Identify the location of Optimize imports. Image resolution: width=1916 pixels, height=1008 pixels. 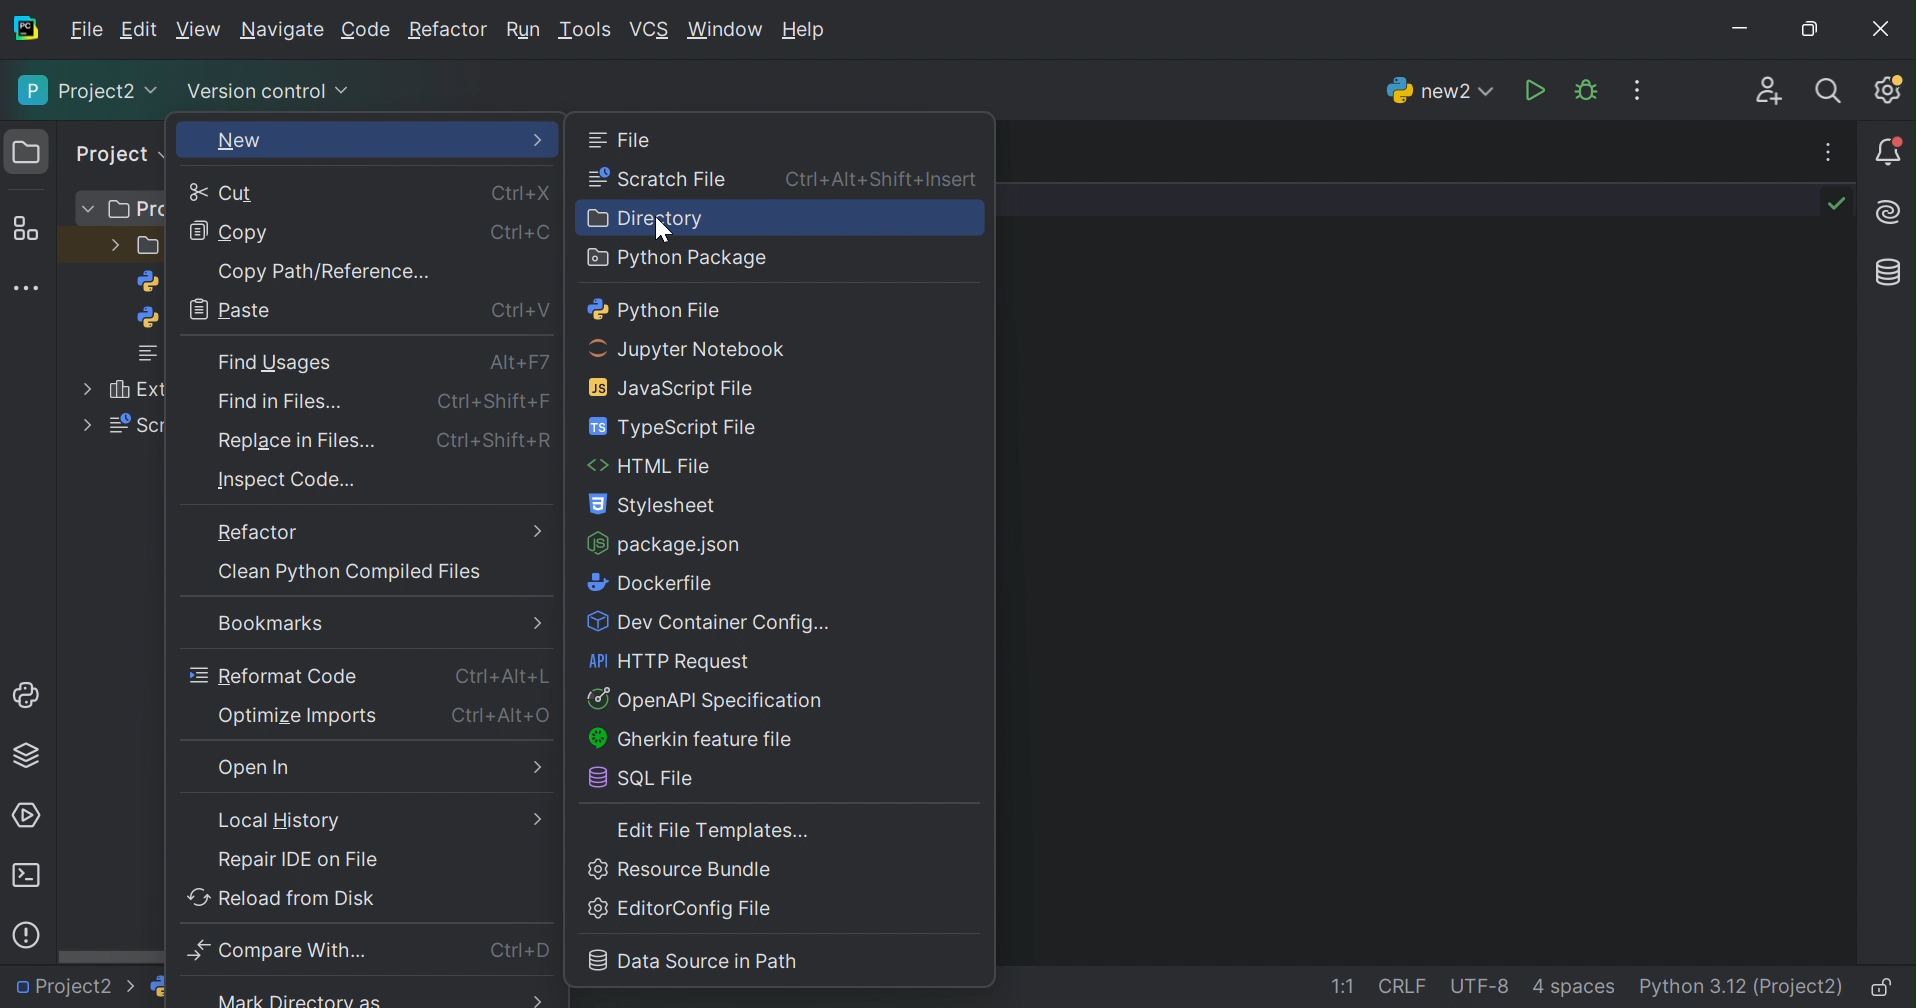
(298, 716).